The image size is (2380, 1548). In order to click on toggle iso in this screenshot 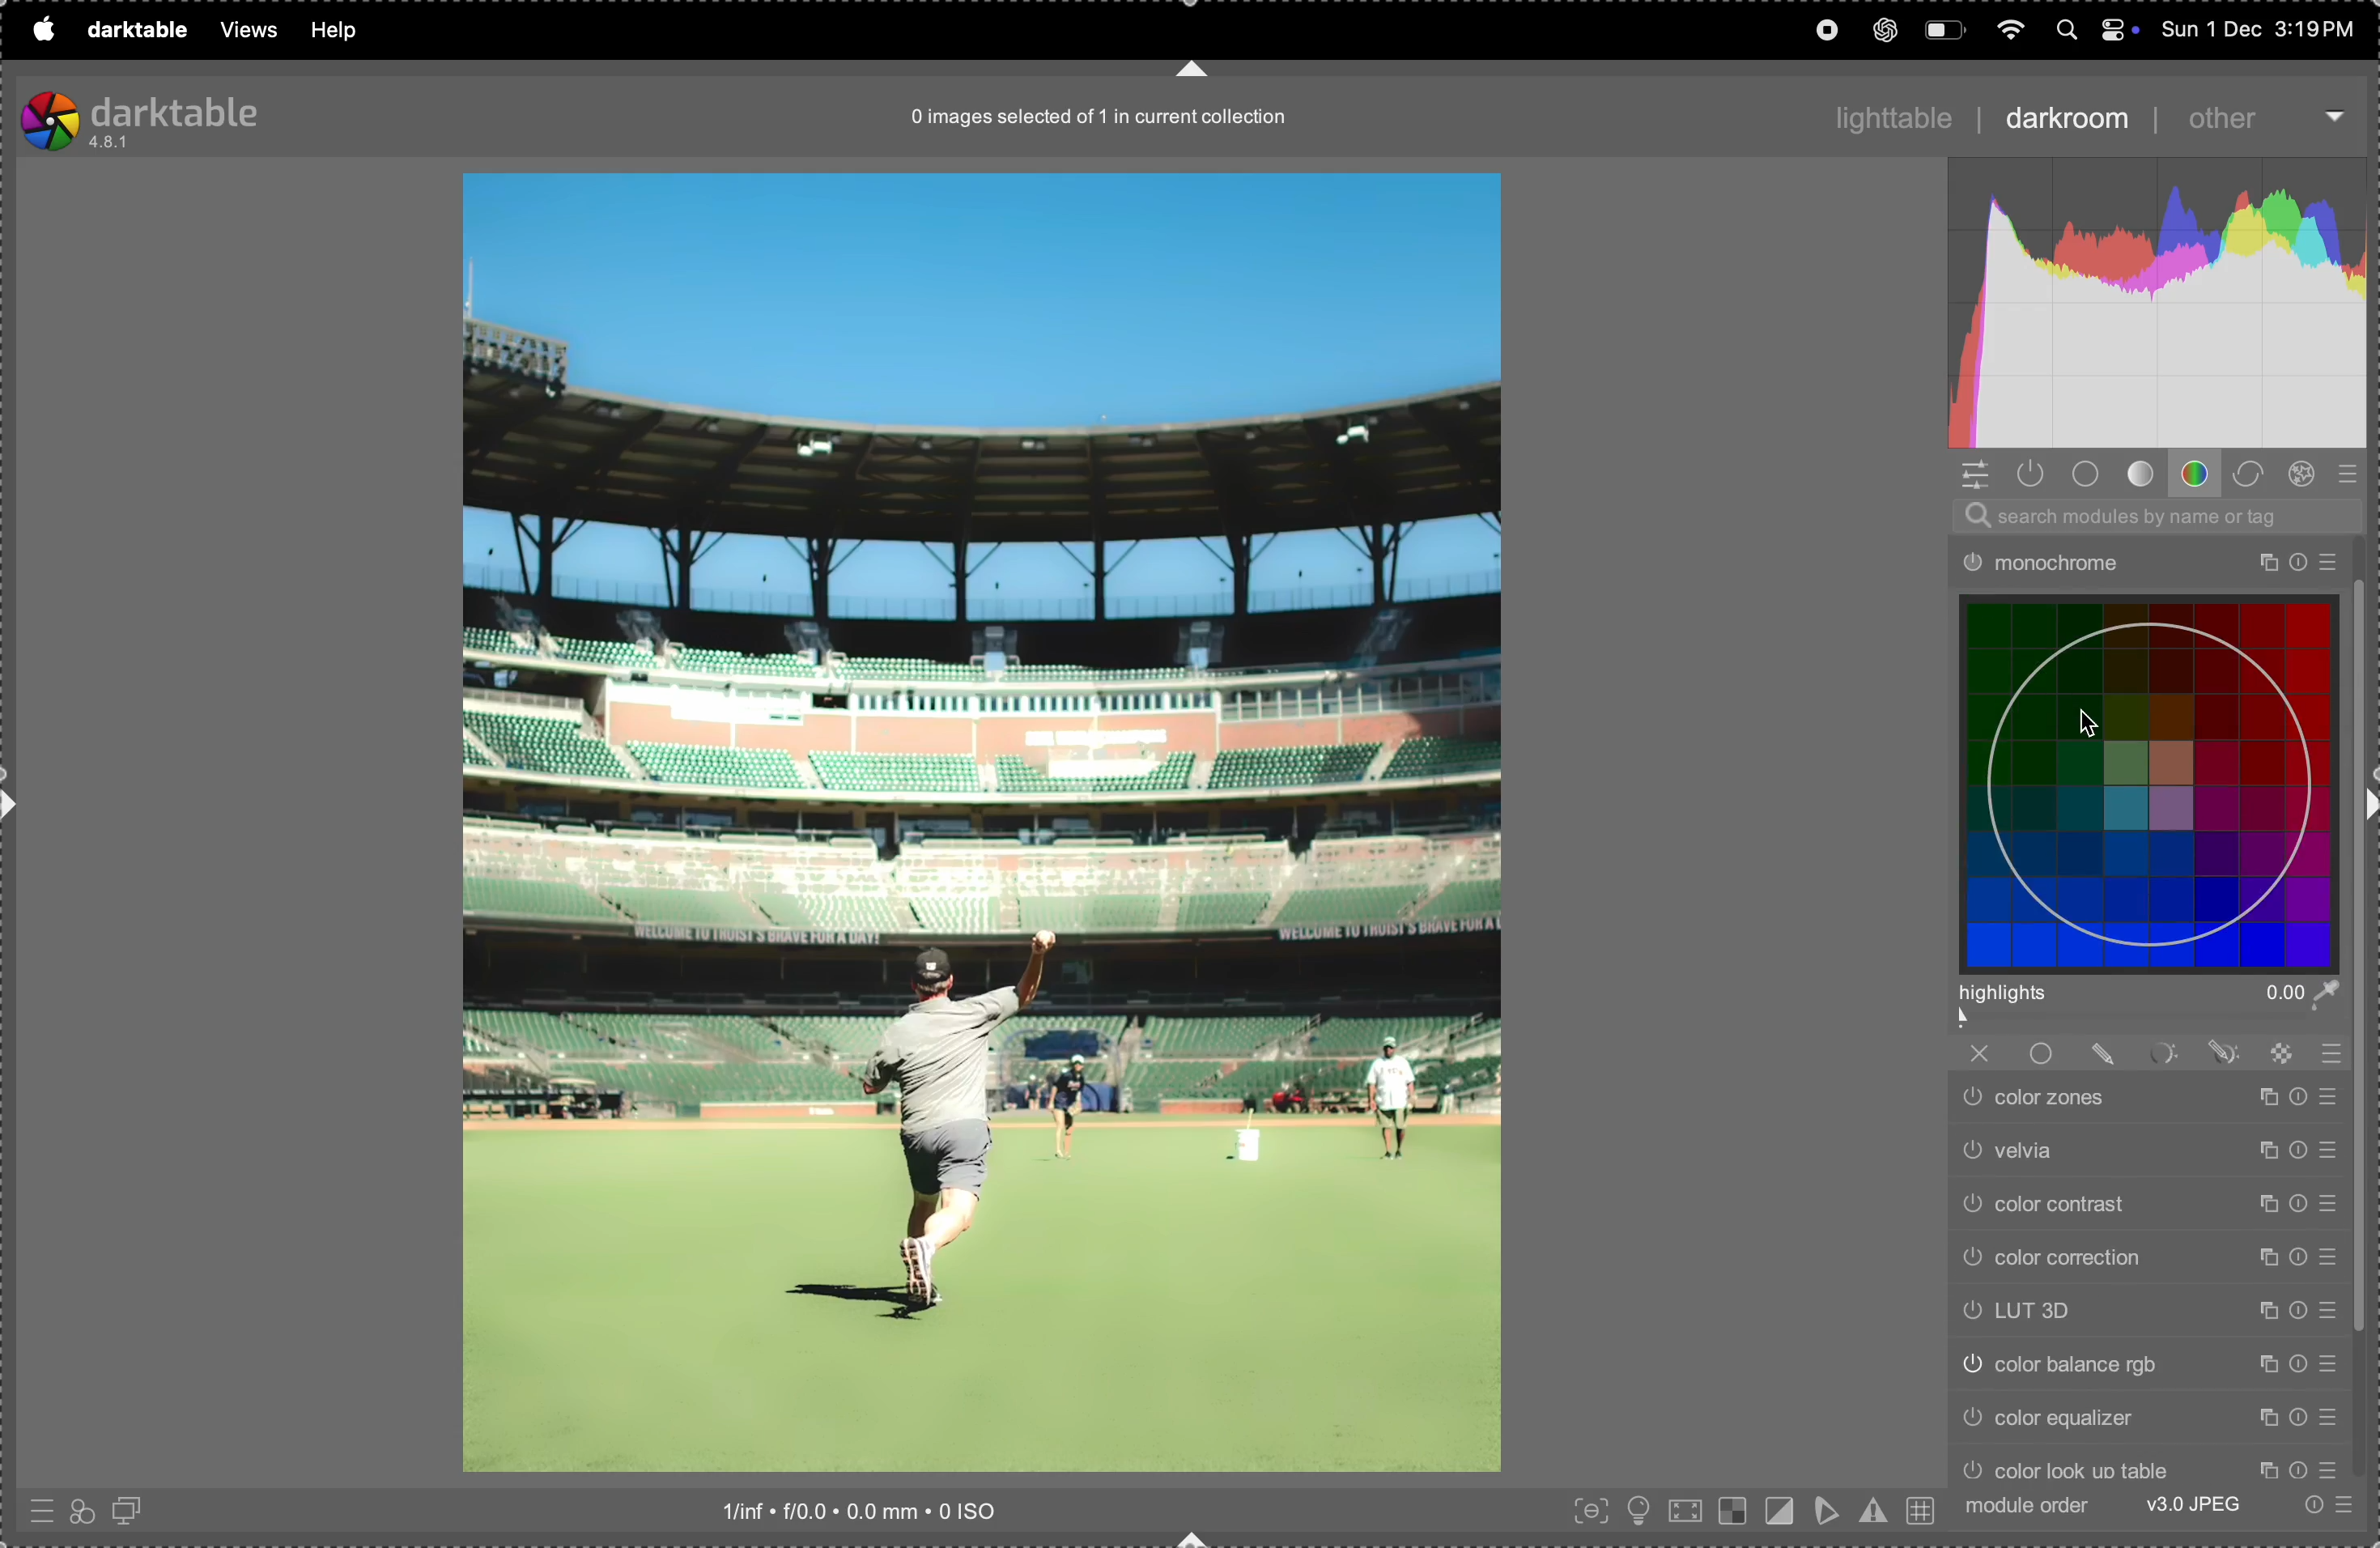, I will do `click(1641, 1509)`.